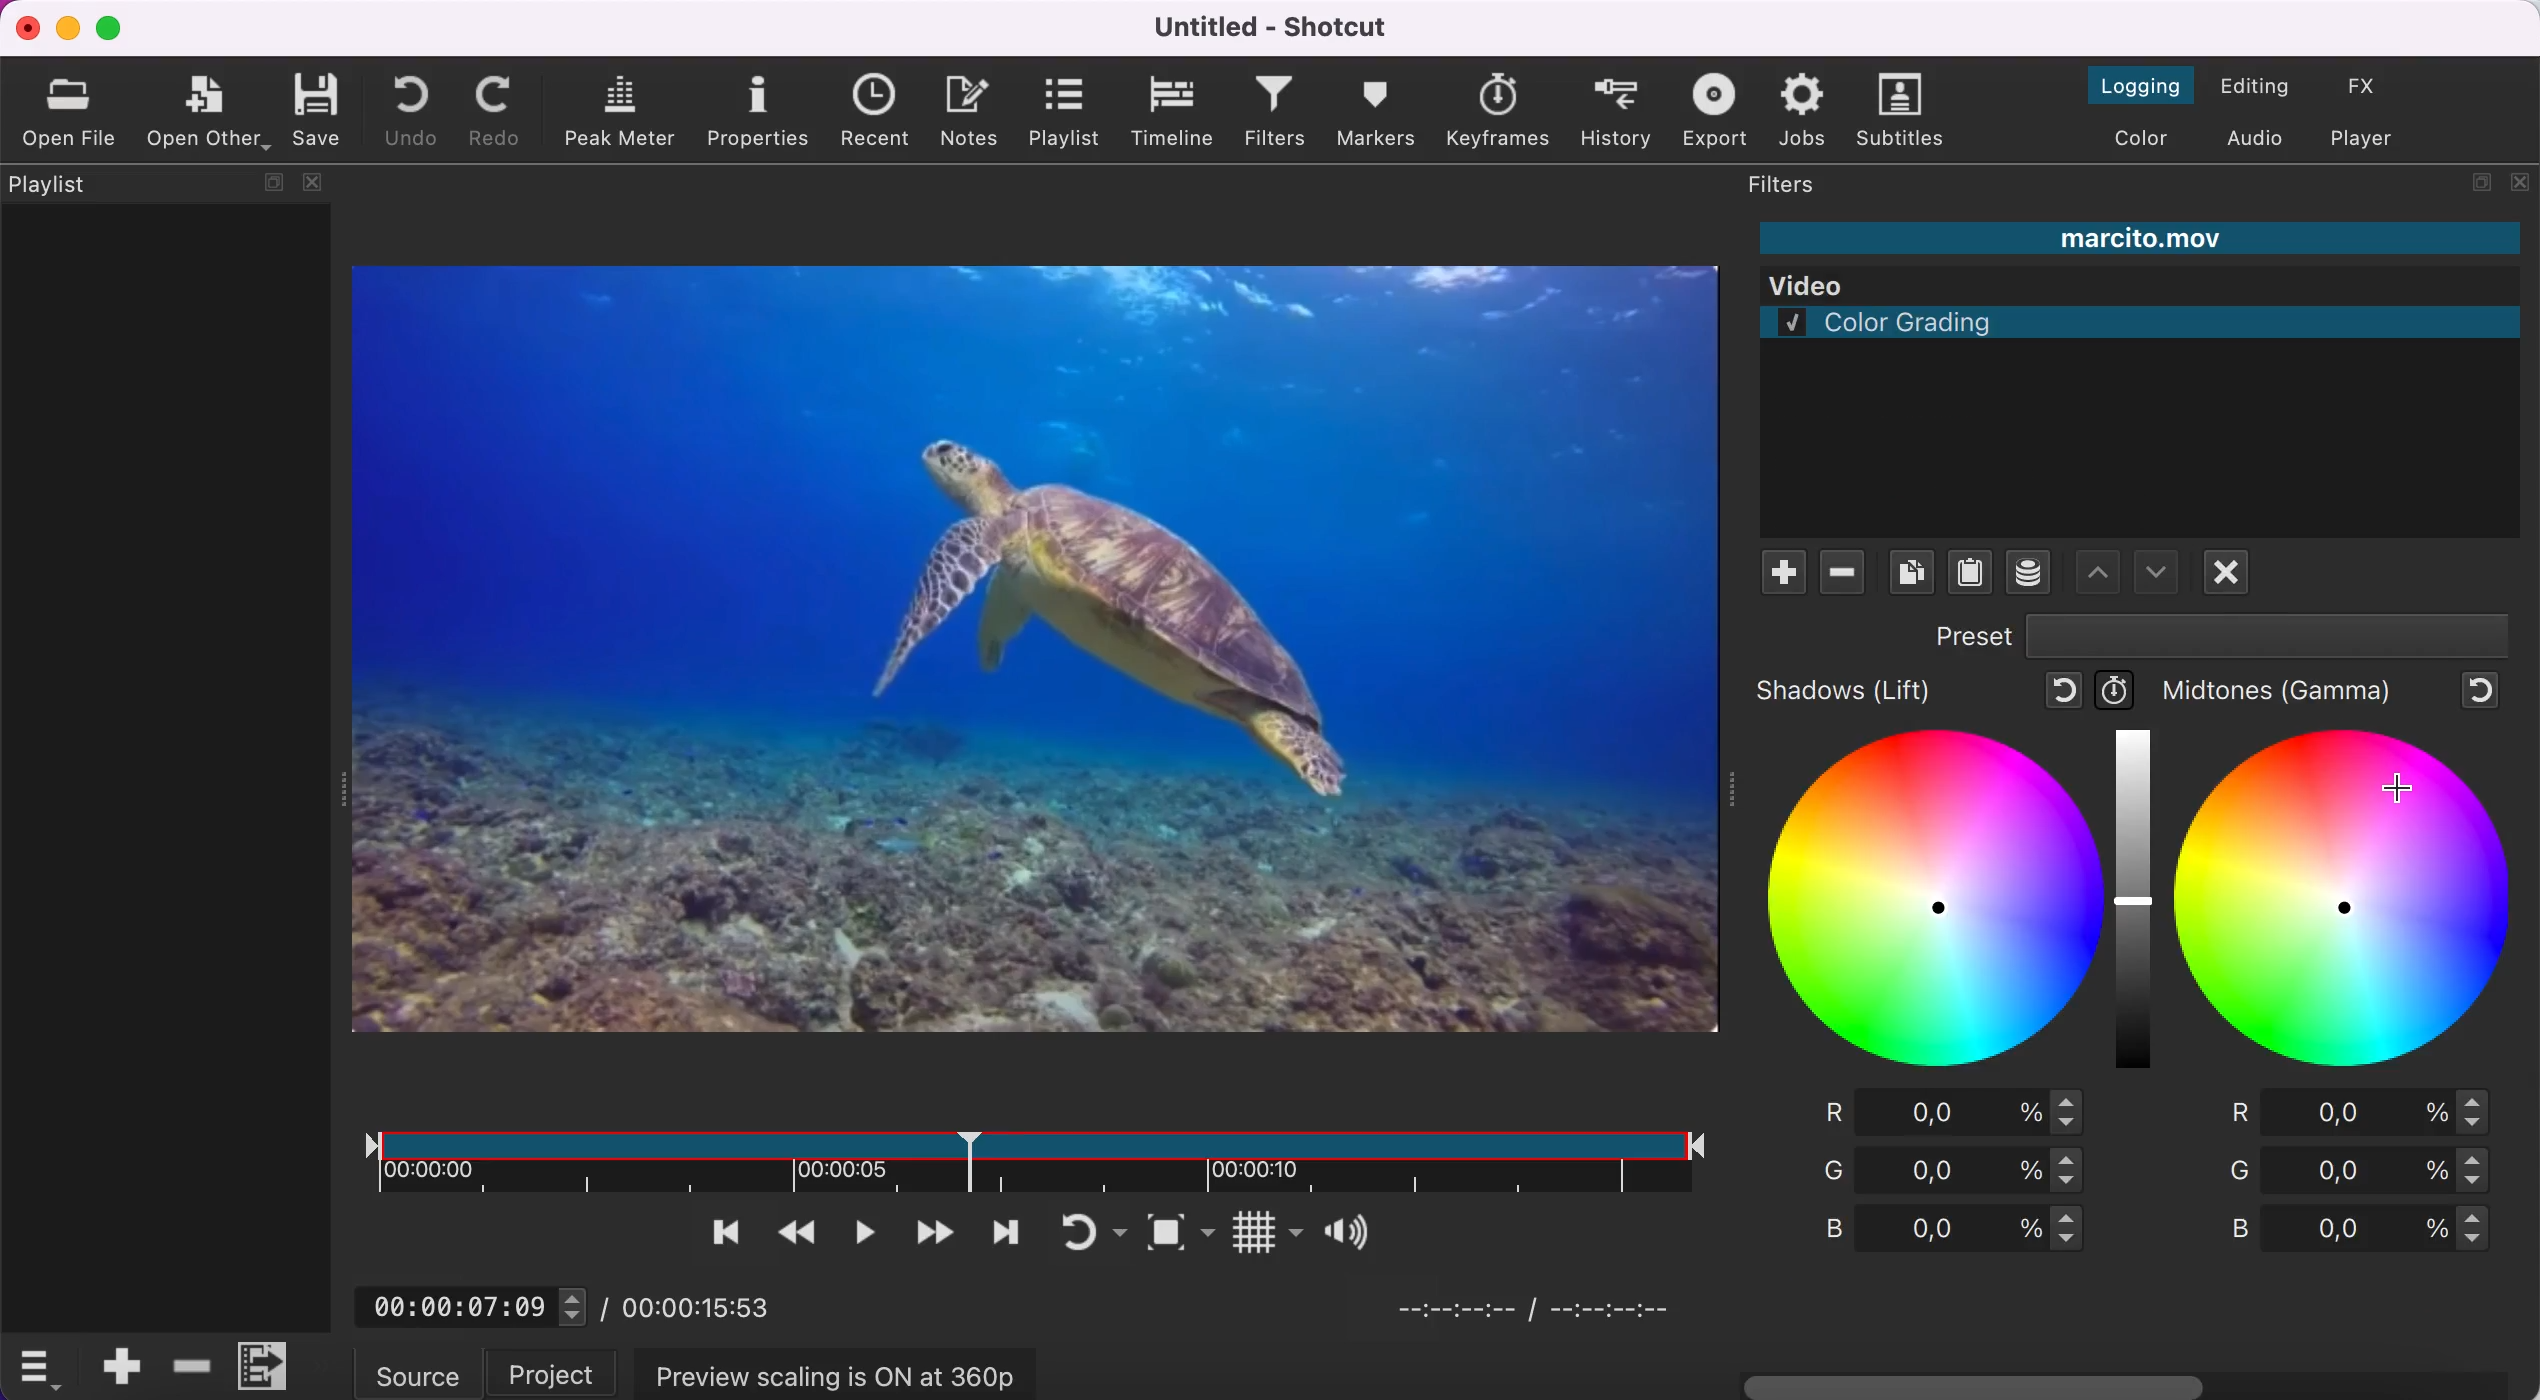 The image size is (2540, 1400). I want to click on peak meter, so click(616, 112).